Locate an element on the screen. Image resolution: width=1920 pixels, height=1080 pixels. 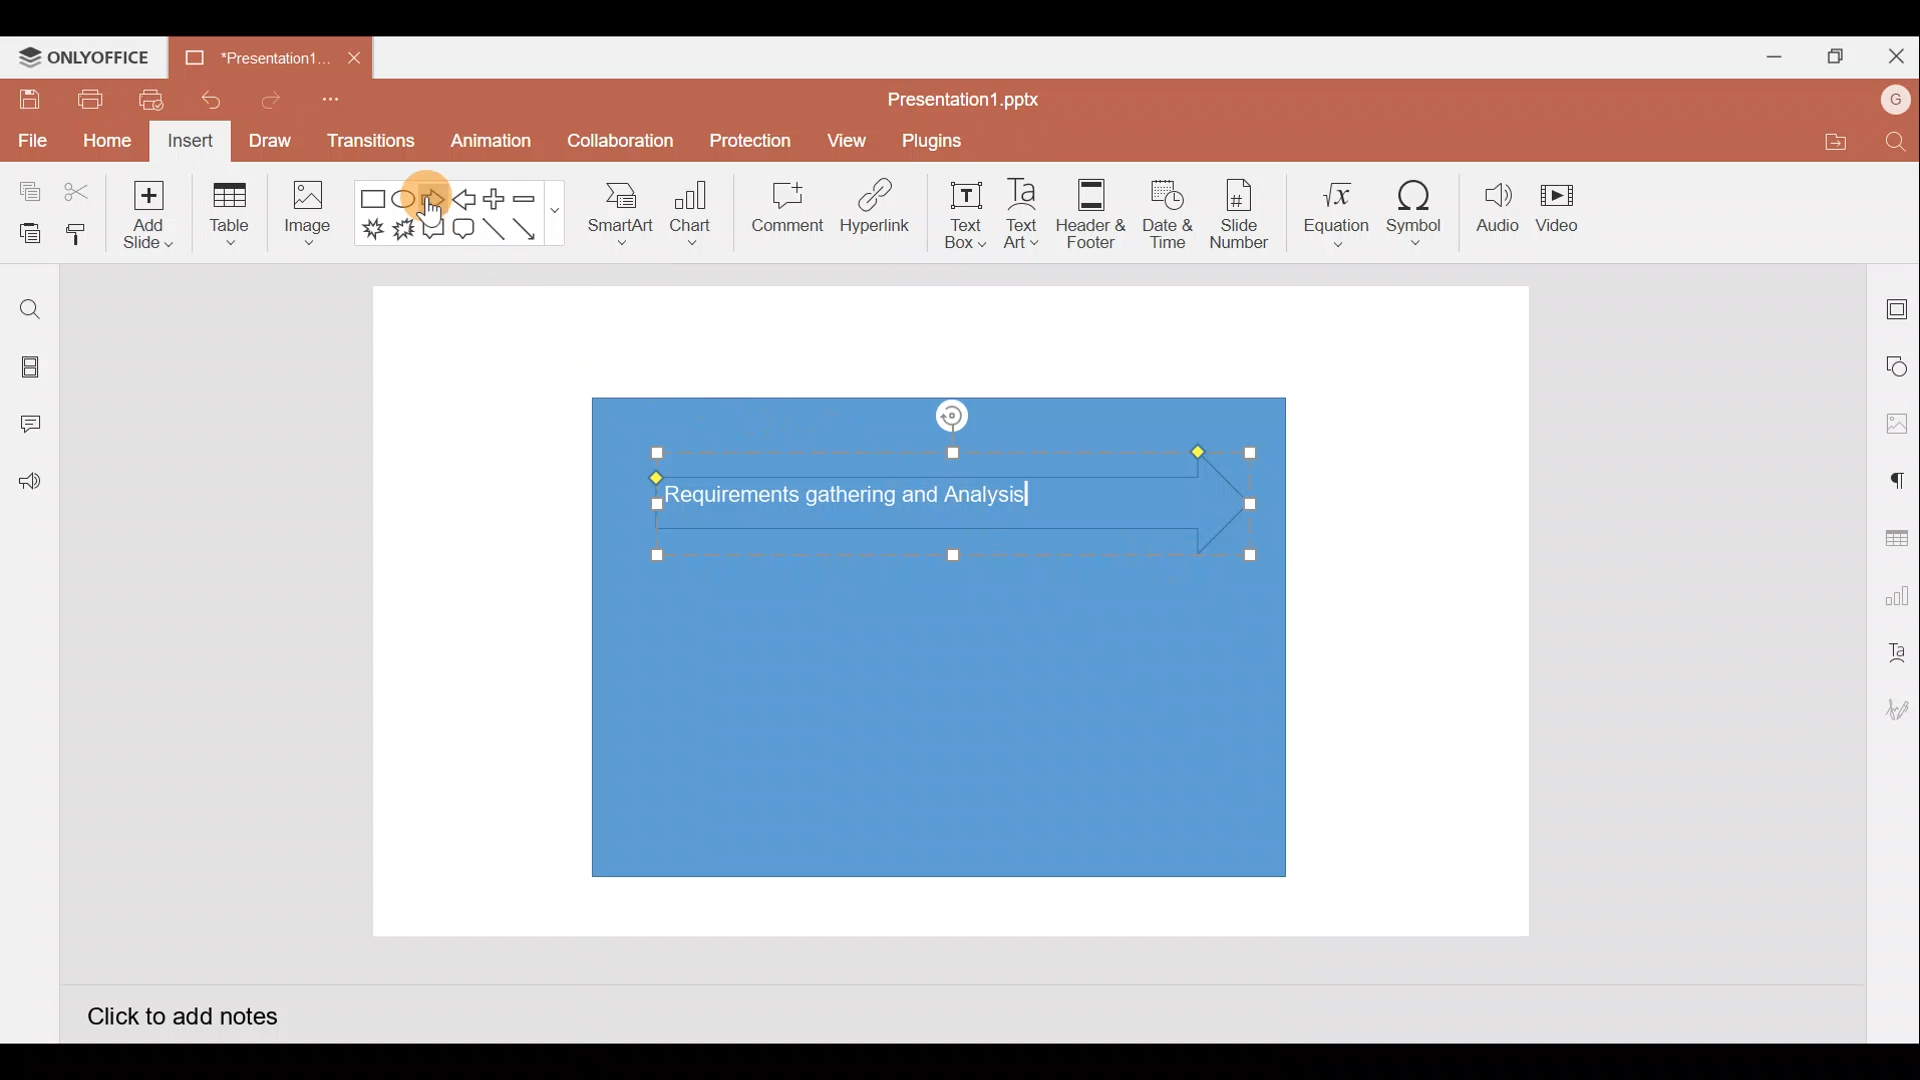
Video is located at coordinates (1560, 204).